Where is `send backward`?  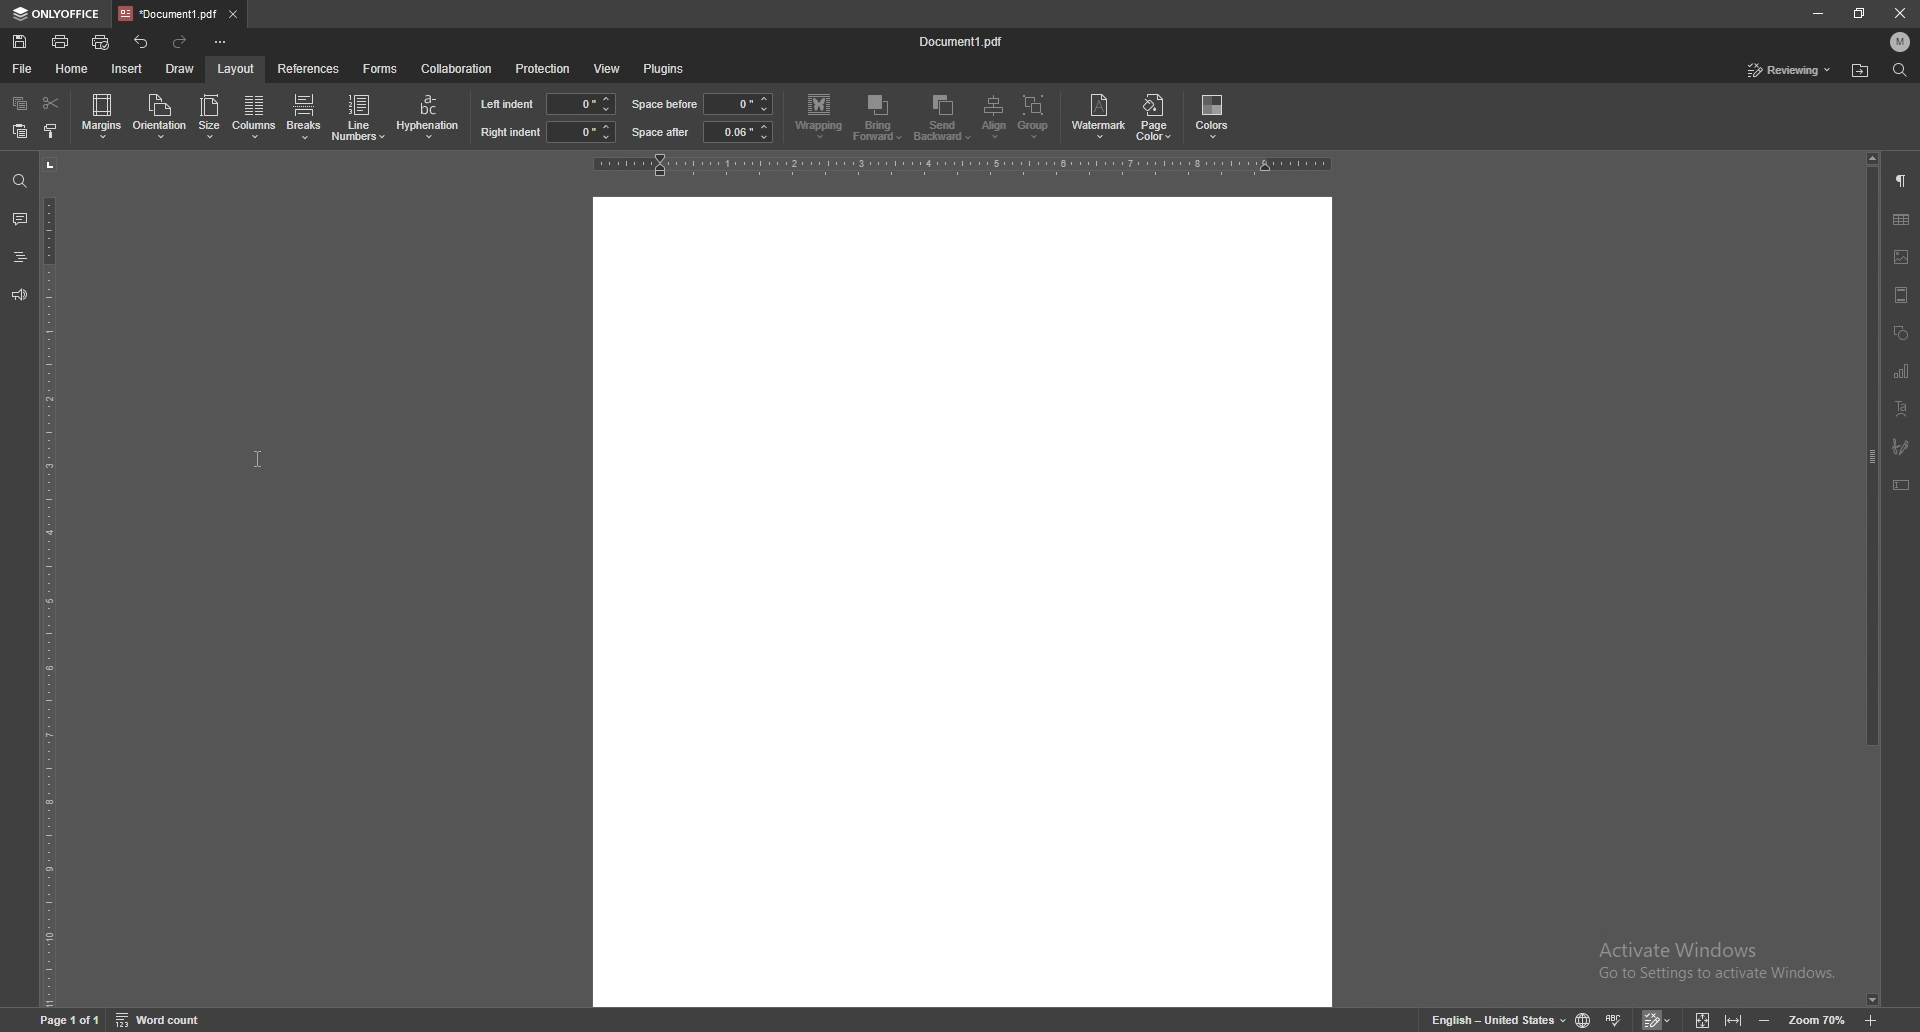
send backward is located at coordinates (945, 119).